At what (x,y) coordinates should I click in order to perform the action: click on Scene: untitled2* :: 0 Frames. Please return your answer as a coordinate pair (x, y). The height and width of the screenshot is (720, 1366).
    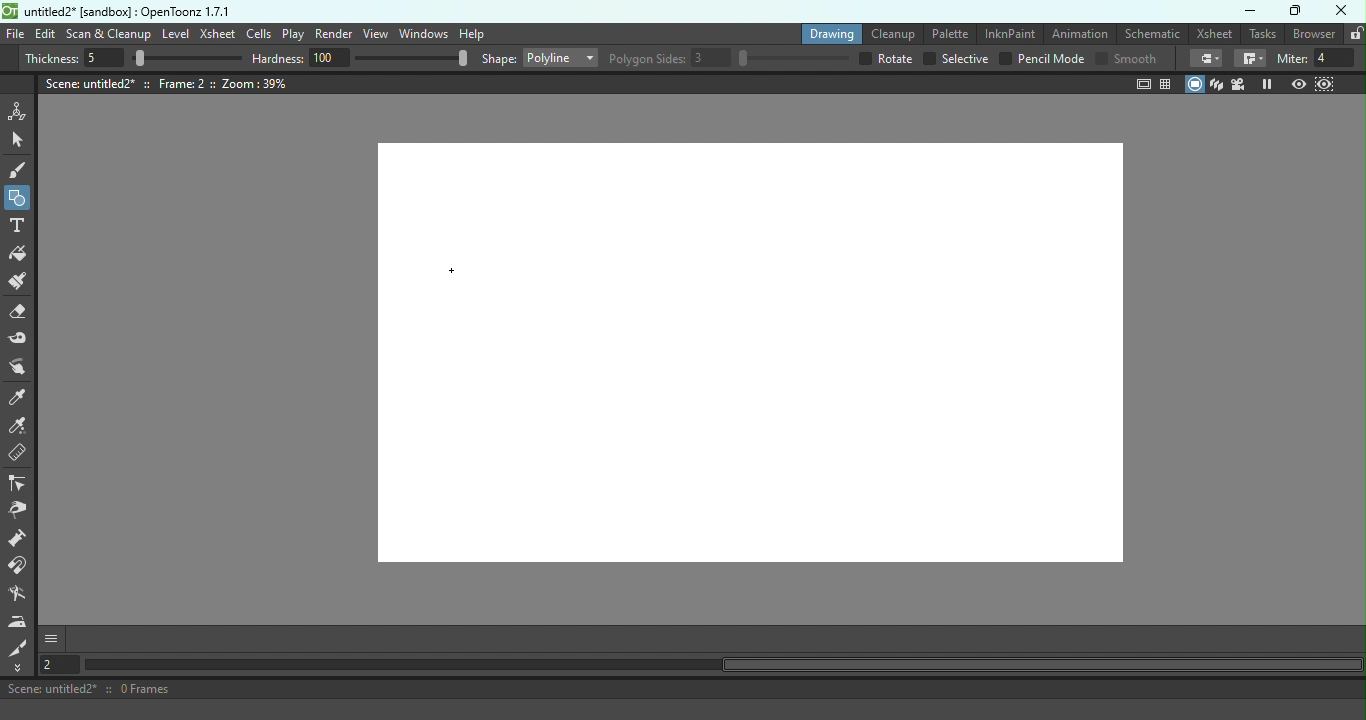
    Looking at the image, I should click on (683, 689).